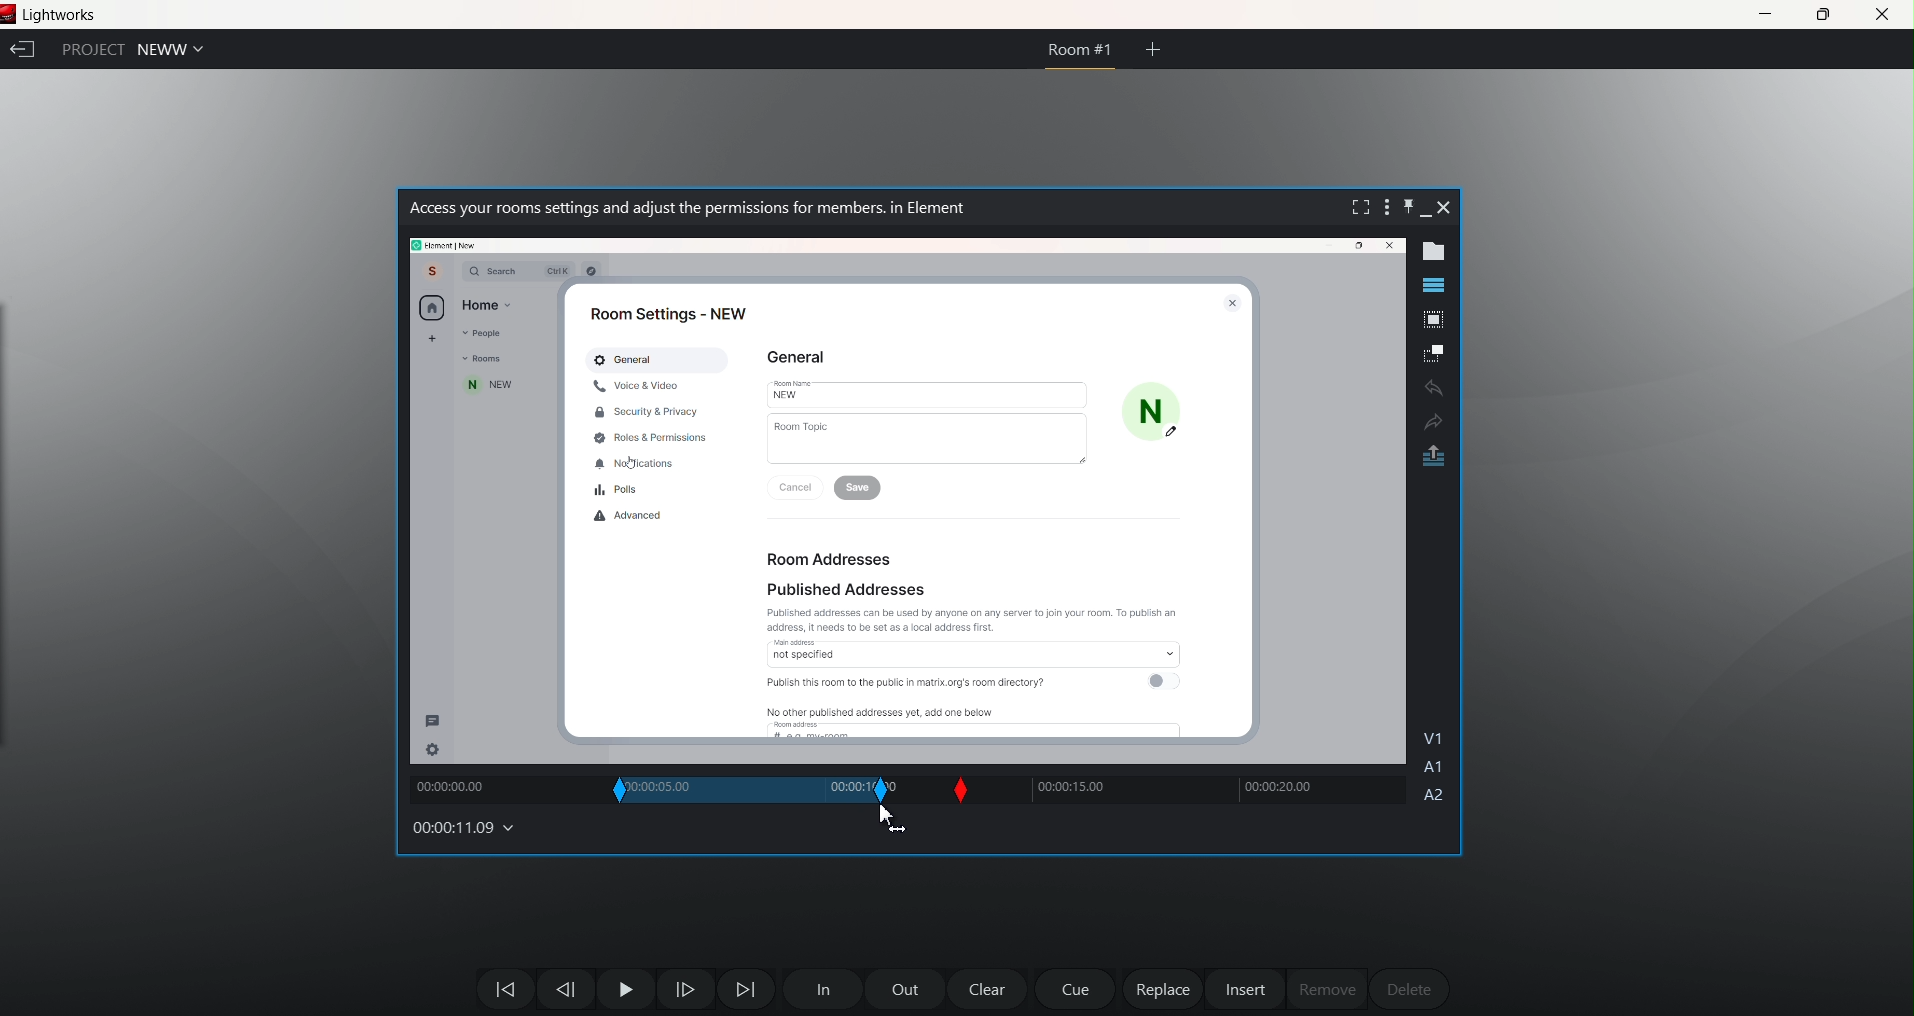  I want to click on create new room, so click(1153, 47).